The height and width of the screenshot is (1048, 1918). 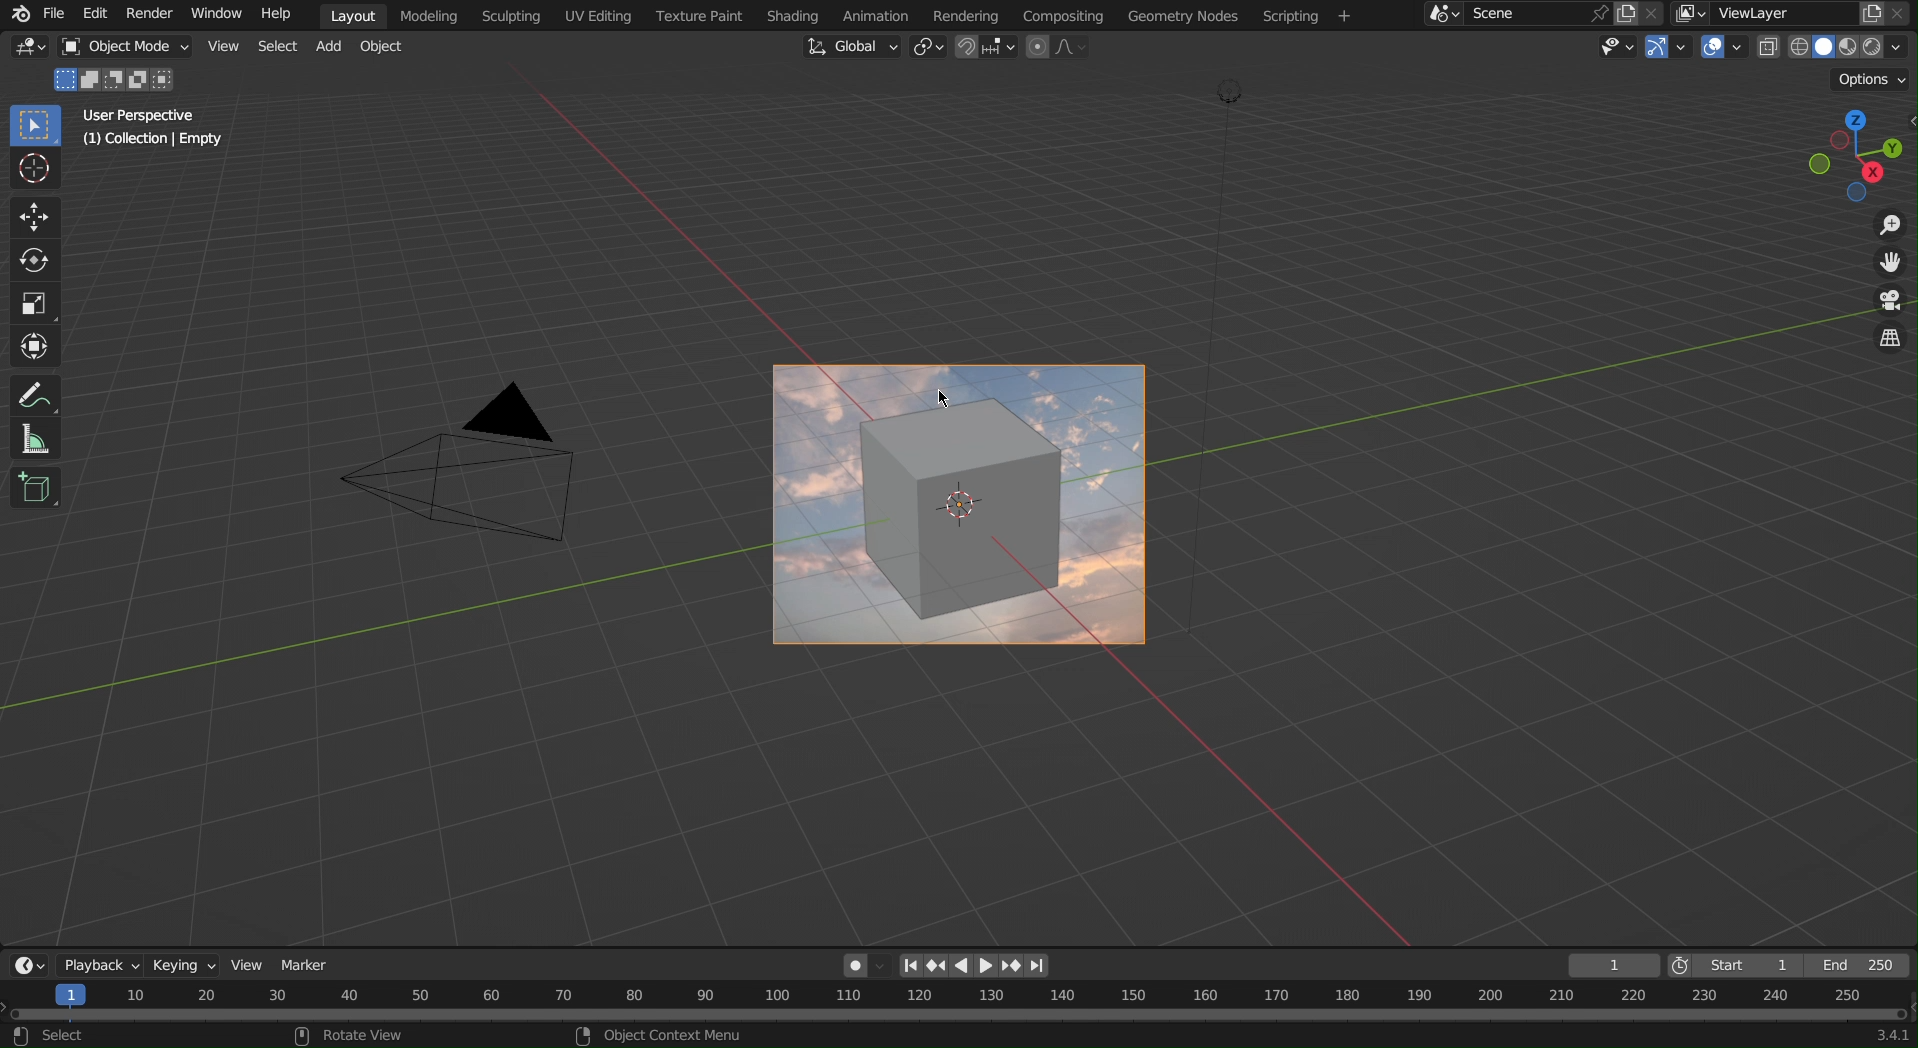 What do you see at coordinates (926, 49) in the screenshot?
I see `Transform Pivot Point` at bounding box center [926, 49].